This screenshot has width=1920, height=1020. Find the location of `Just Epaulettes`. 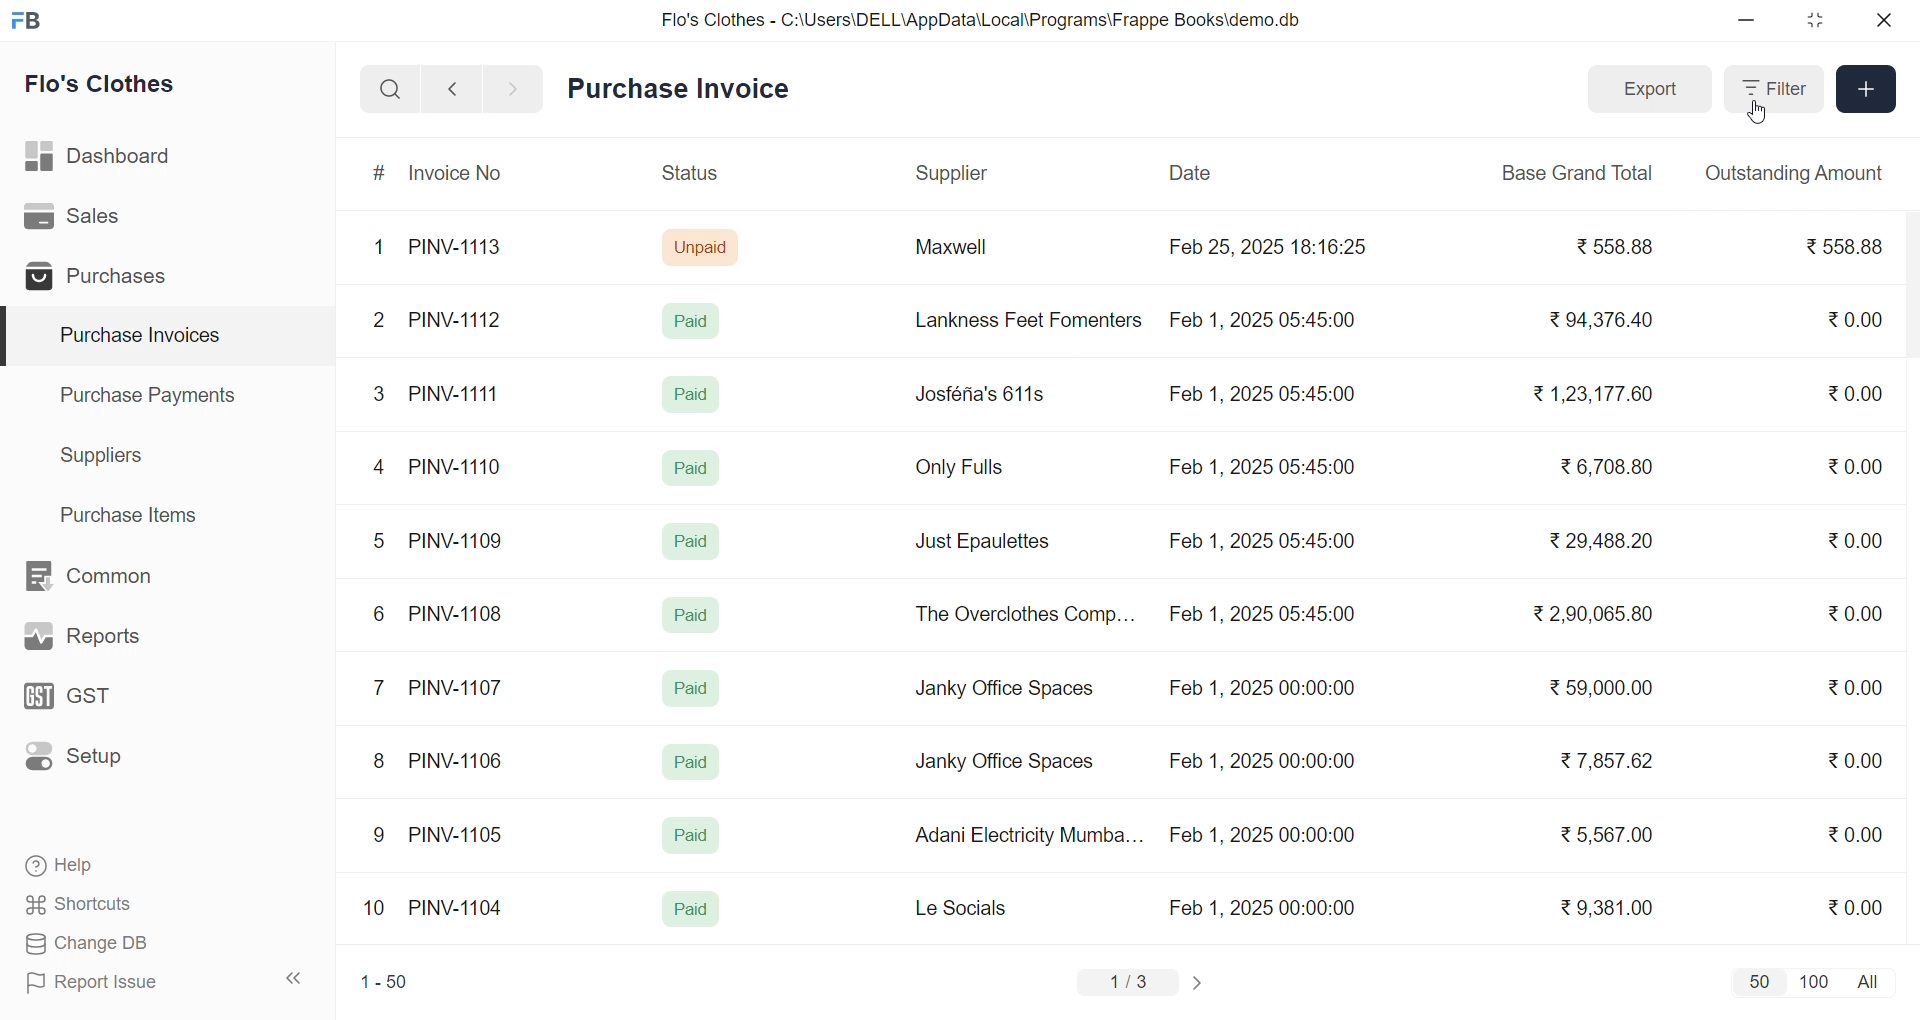

Just Epaulettes is located at coordinates (990, 542).